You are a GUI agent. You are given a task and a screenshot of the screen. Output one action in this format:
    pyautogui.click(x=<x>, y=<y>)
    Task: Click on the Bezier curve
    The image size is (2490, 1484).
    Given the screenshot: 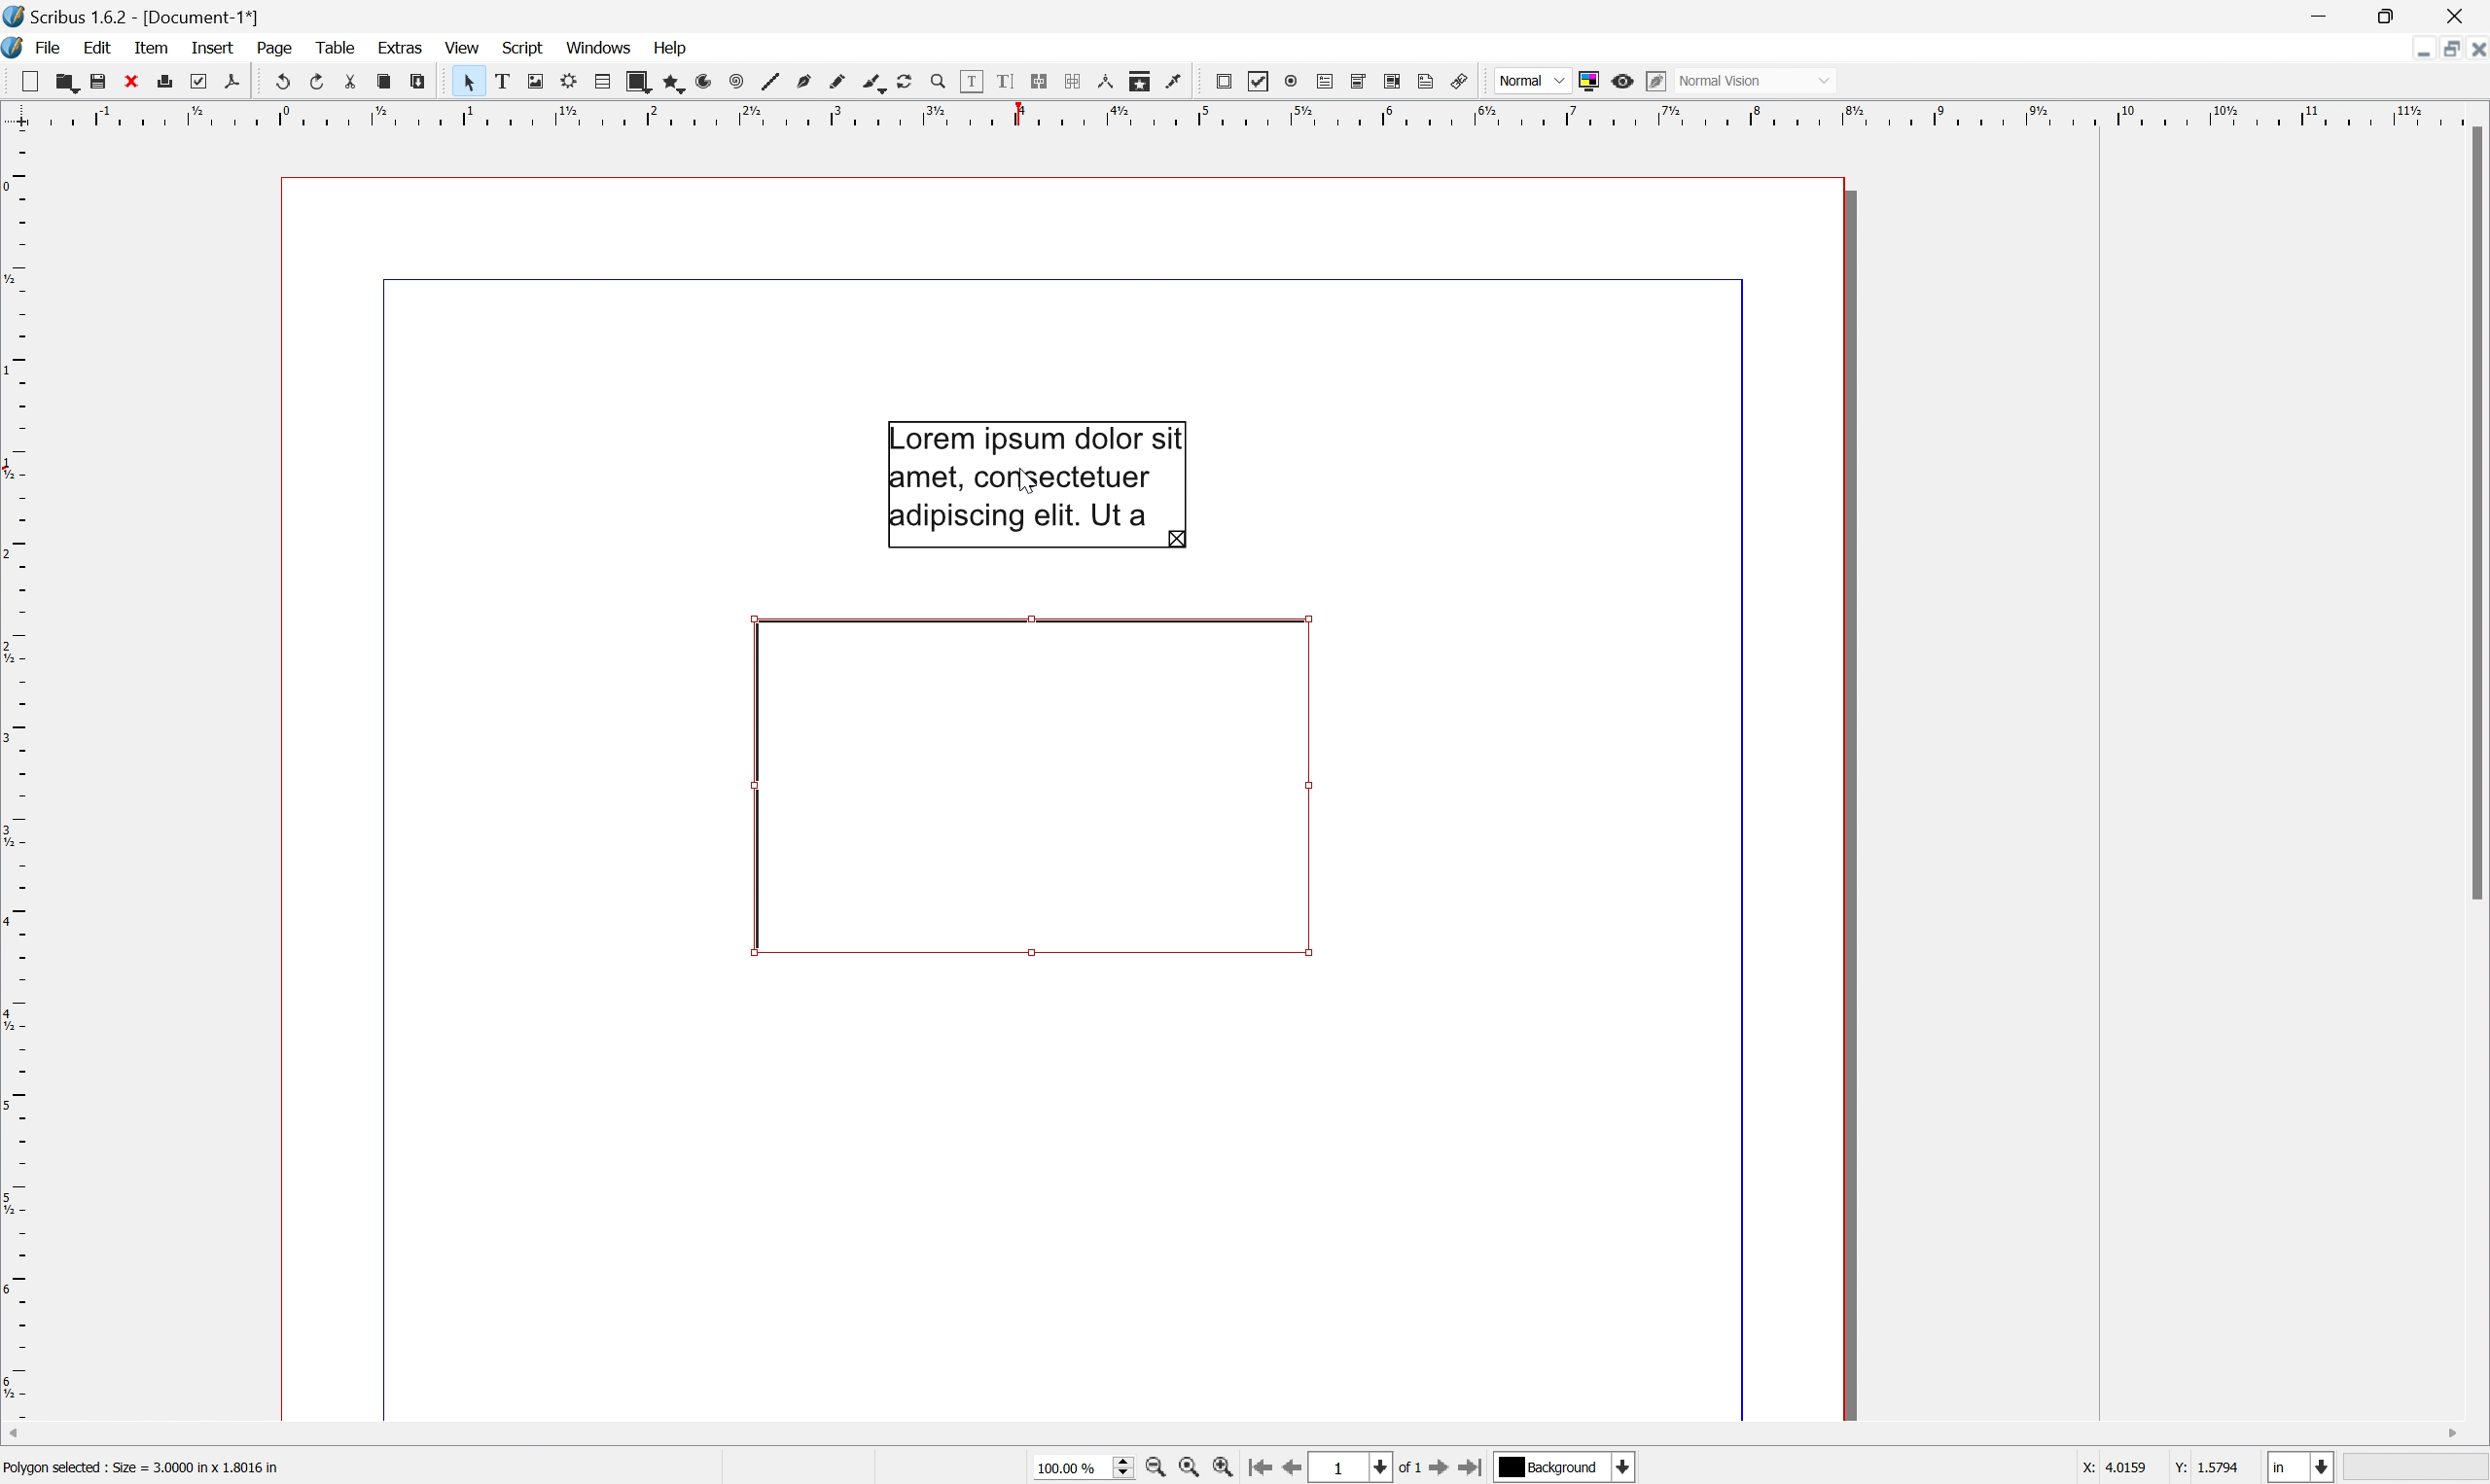 What is the action you would take?
    pyautogui.click(x=799, y=85)
    